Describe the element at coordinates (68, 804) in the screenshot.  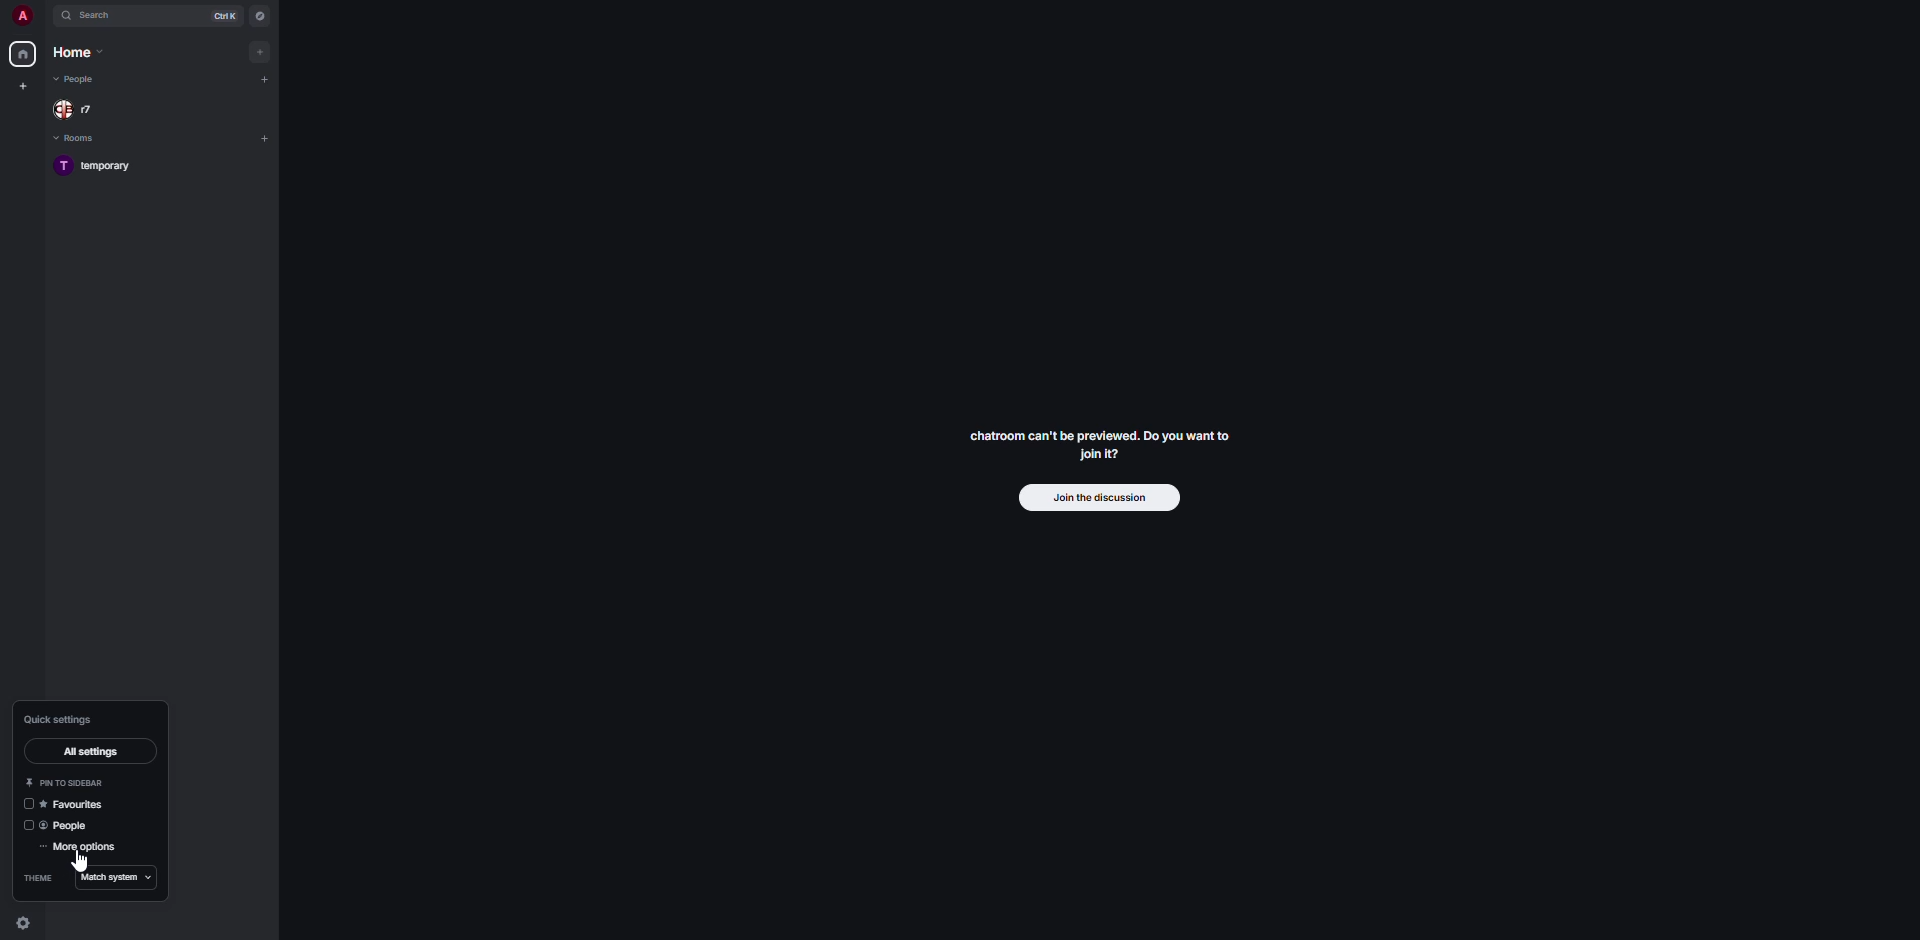
I see `favorites` at that location.